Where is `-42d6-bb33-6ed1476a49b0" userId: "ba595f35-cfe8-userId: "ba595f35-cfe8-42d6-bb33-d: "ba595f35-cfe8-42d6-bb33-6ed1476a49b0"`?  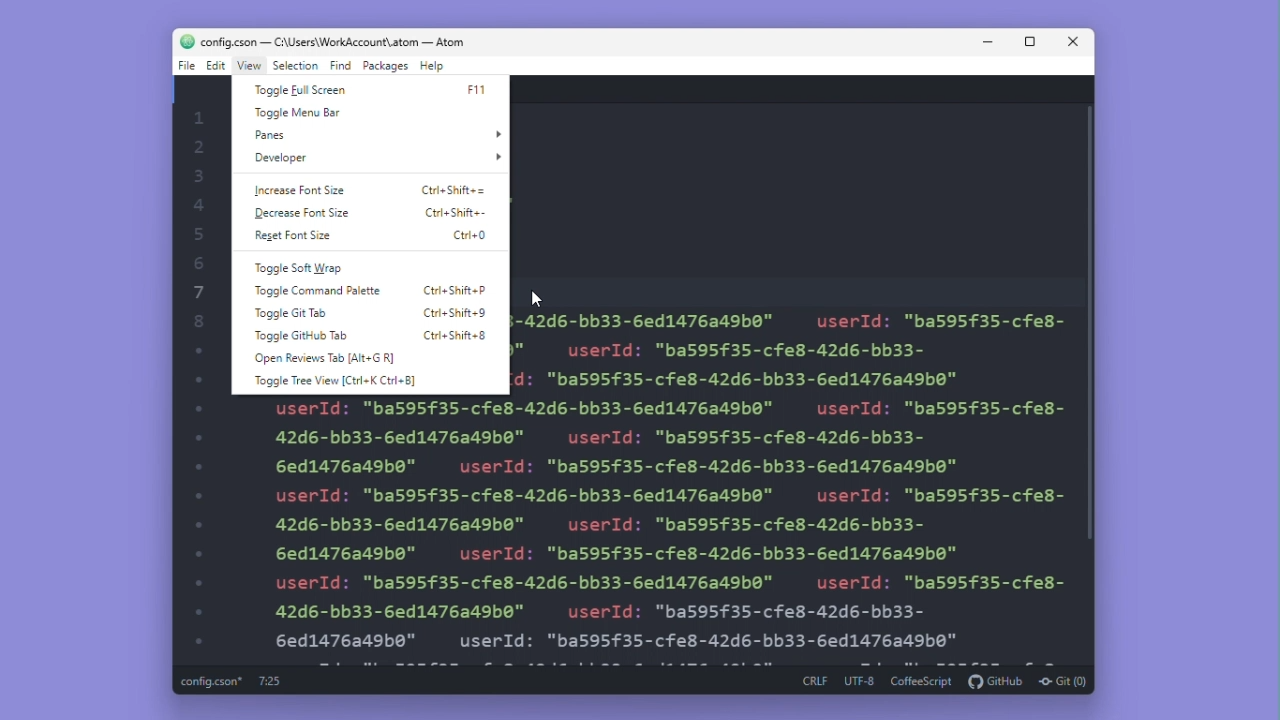
-42d6-bb33-6ed1476a49b0" userId: "ba595f35-cfe8-userId: "ba595f35-cfe8-42d6-bb33-d: "ba595f35-cfe8-42d6-bb33-6ed1476a49b0" is located at coordinates (789, 346).